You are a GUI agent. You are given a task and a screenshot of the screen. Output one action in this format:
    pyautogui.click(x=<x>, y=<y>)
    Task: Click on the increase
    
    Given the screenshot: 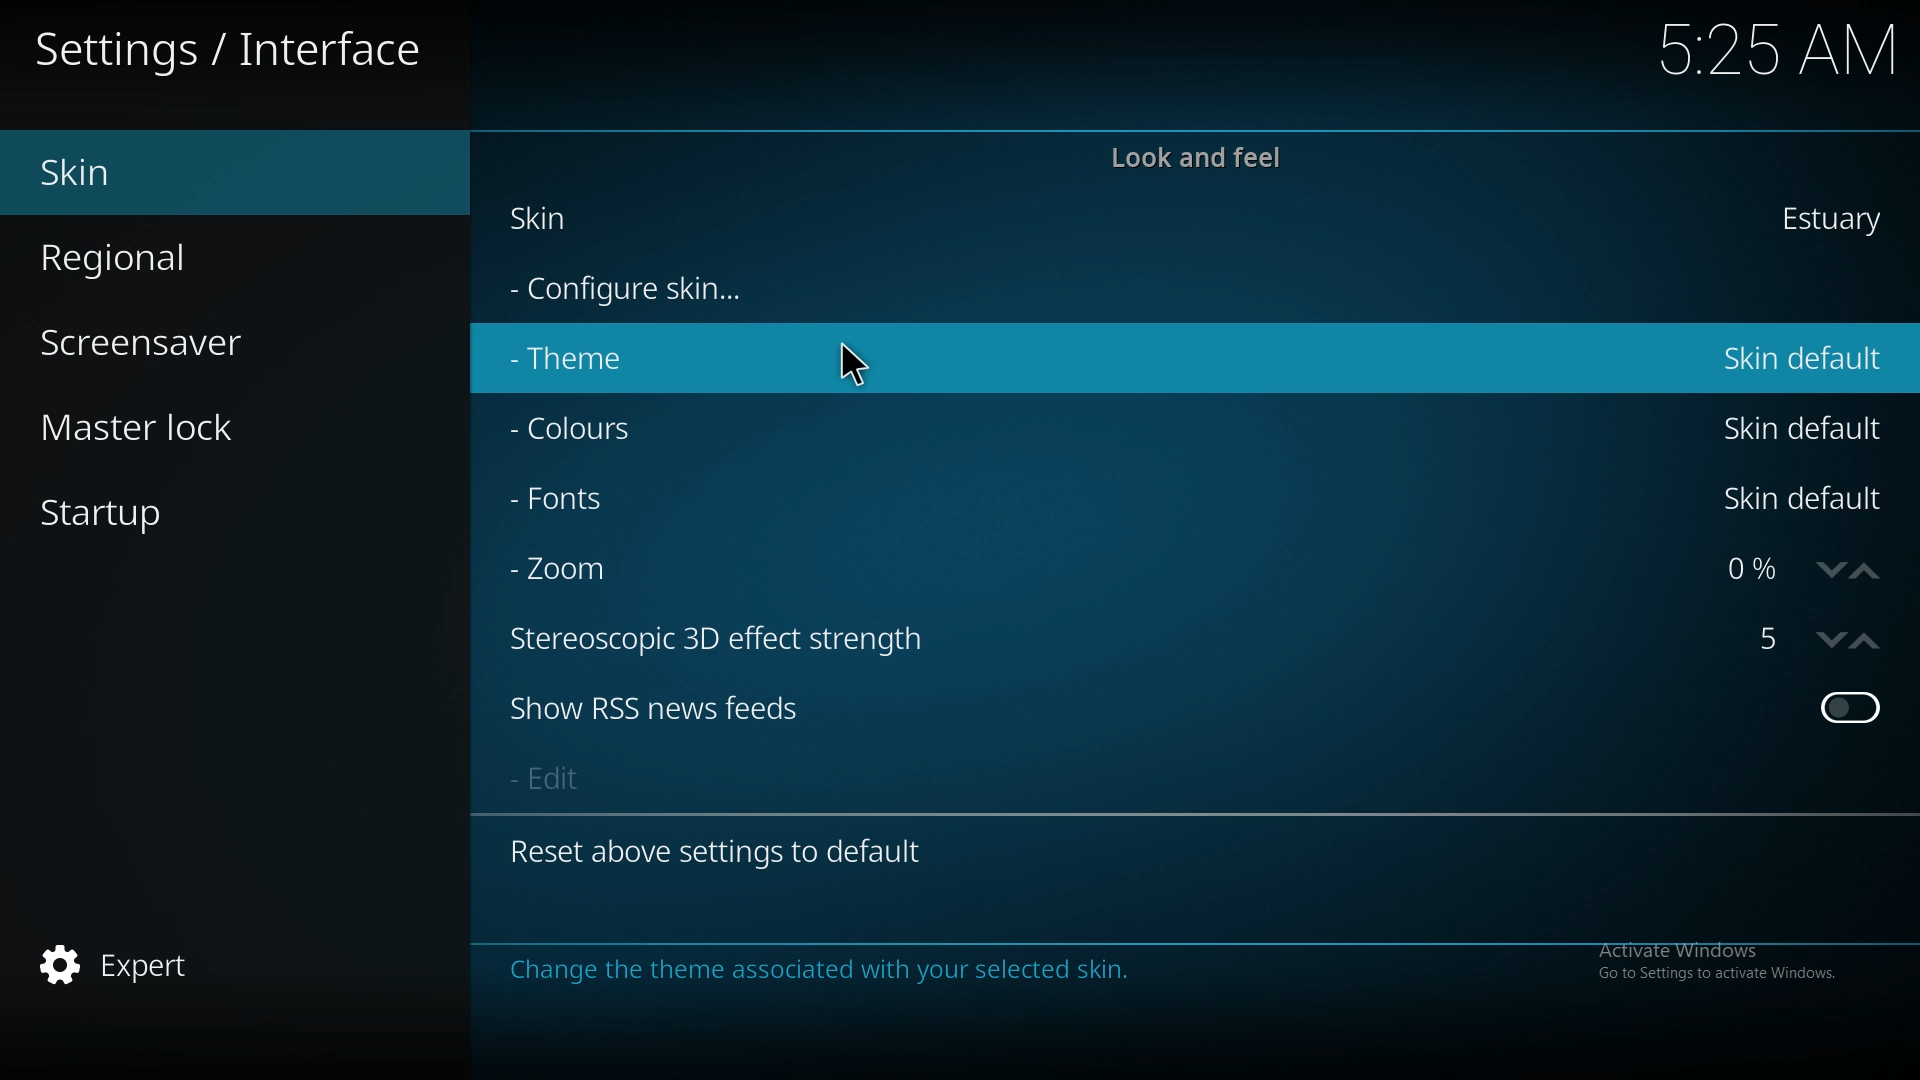 What is the action you would take?
    pyautogui.click(x=1867, y=643)
    